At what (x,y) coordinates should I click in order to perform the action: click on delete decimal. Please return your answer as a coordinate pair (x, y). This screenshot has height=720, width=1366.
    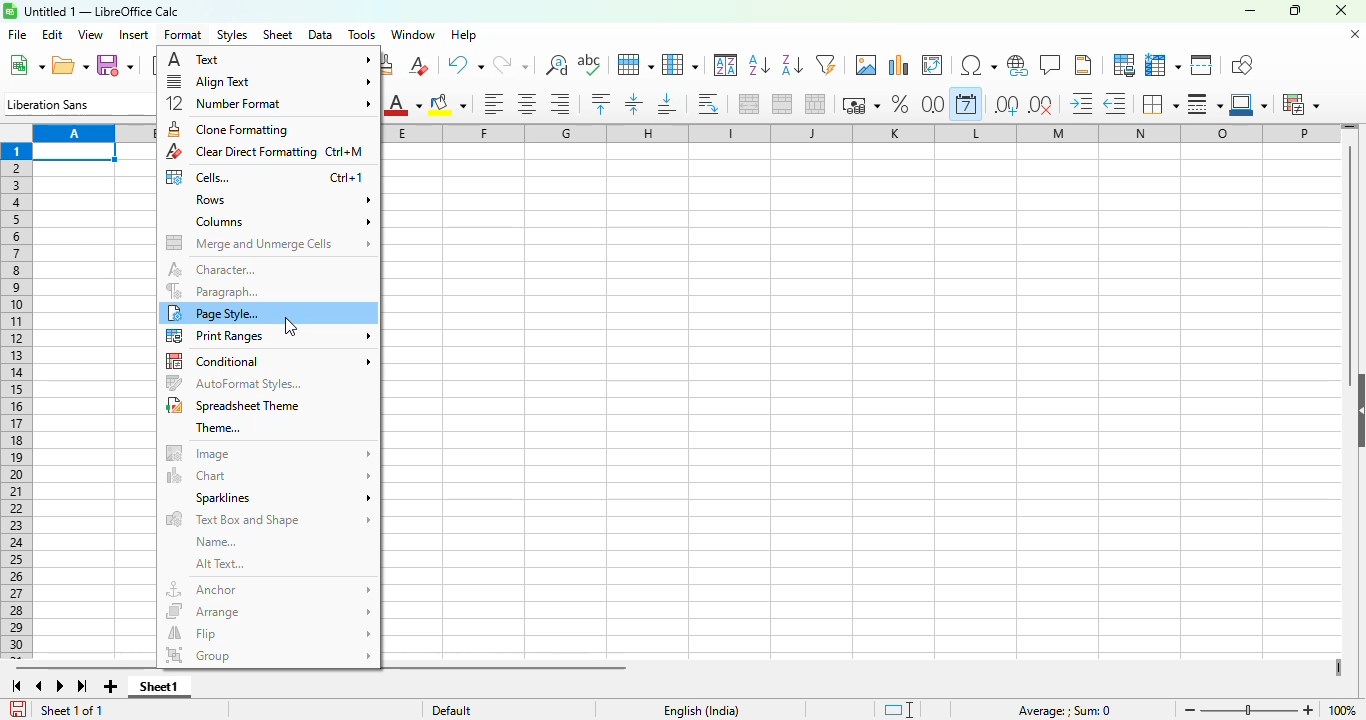
    Looking at the image, I should click on (1041, 105).